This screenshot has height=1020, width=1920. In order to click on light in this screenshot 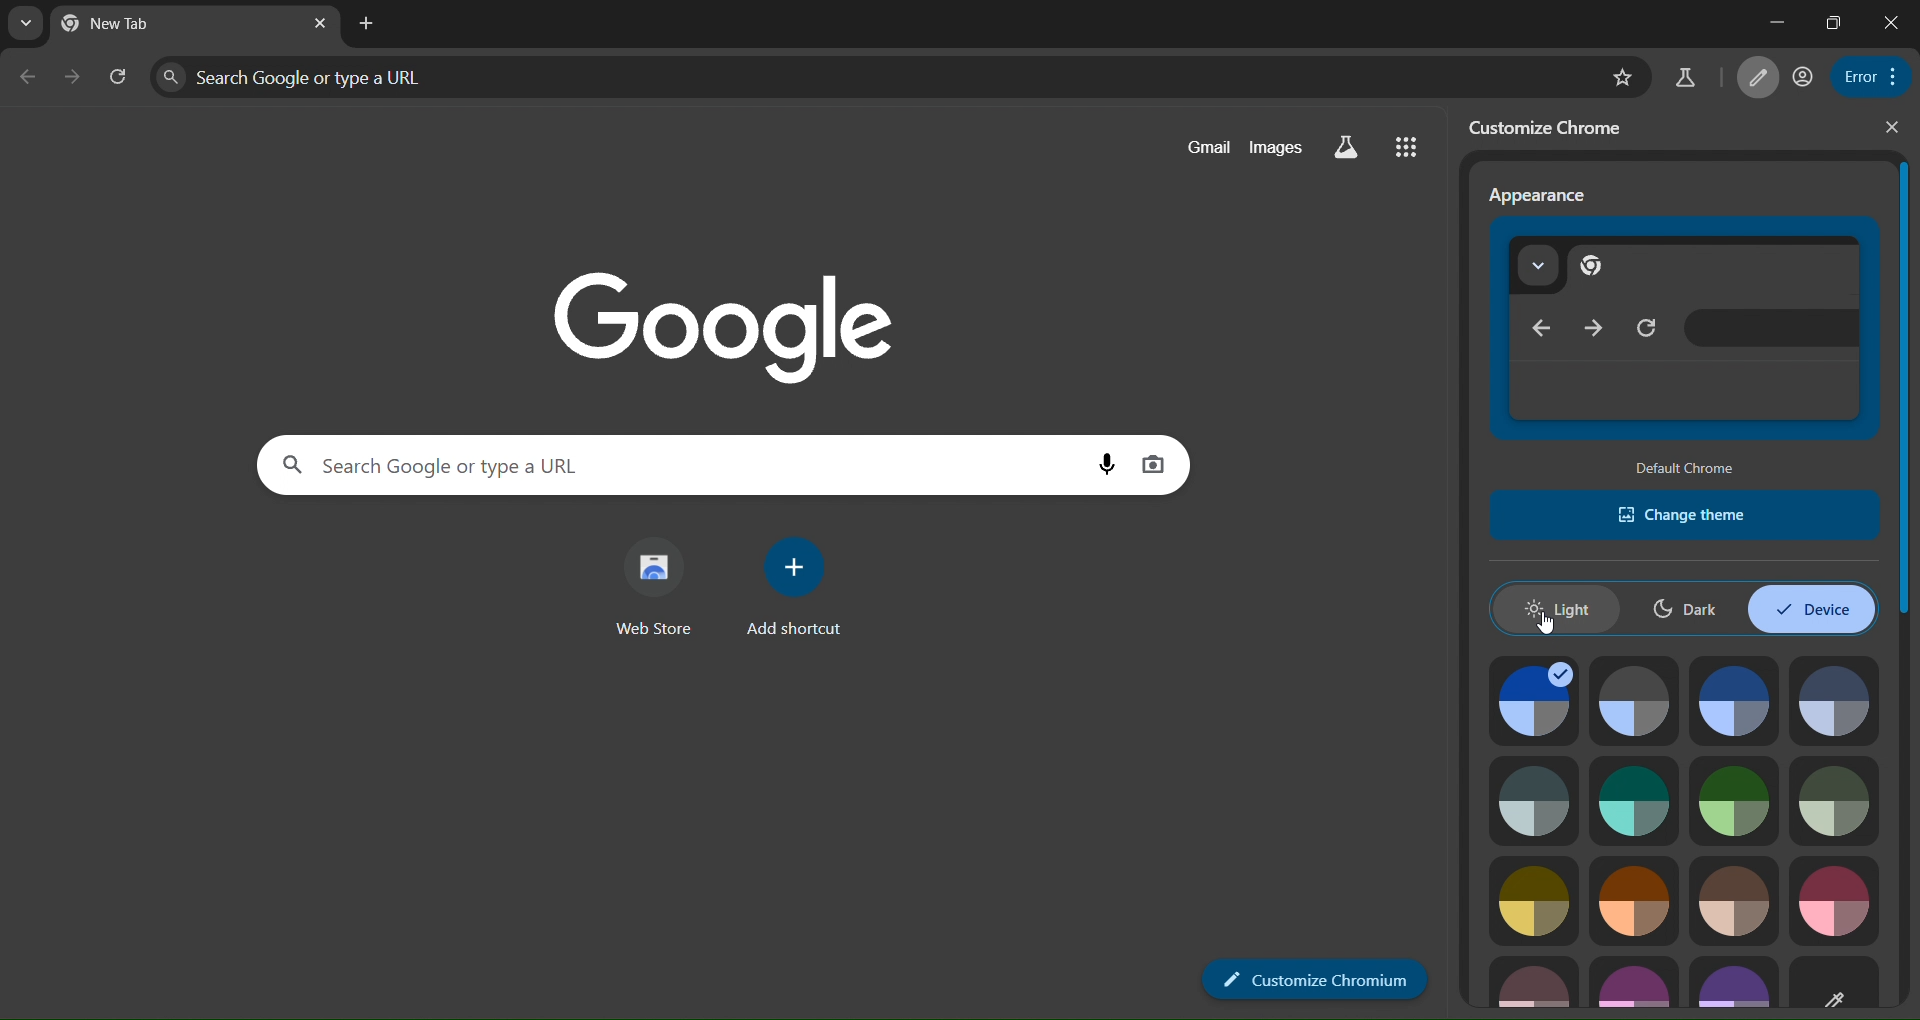, I will do `click(1556, 608)`.